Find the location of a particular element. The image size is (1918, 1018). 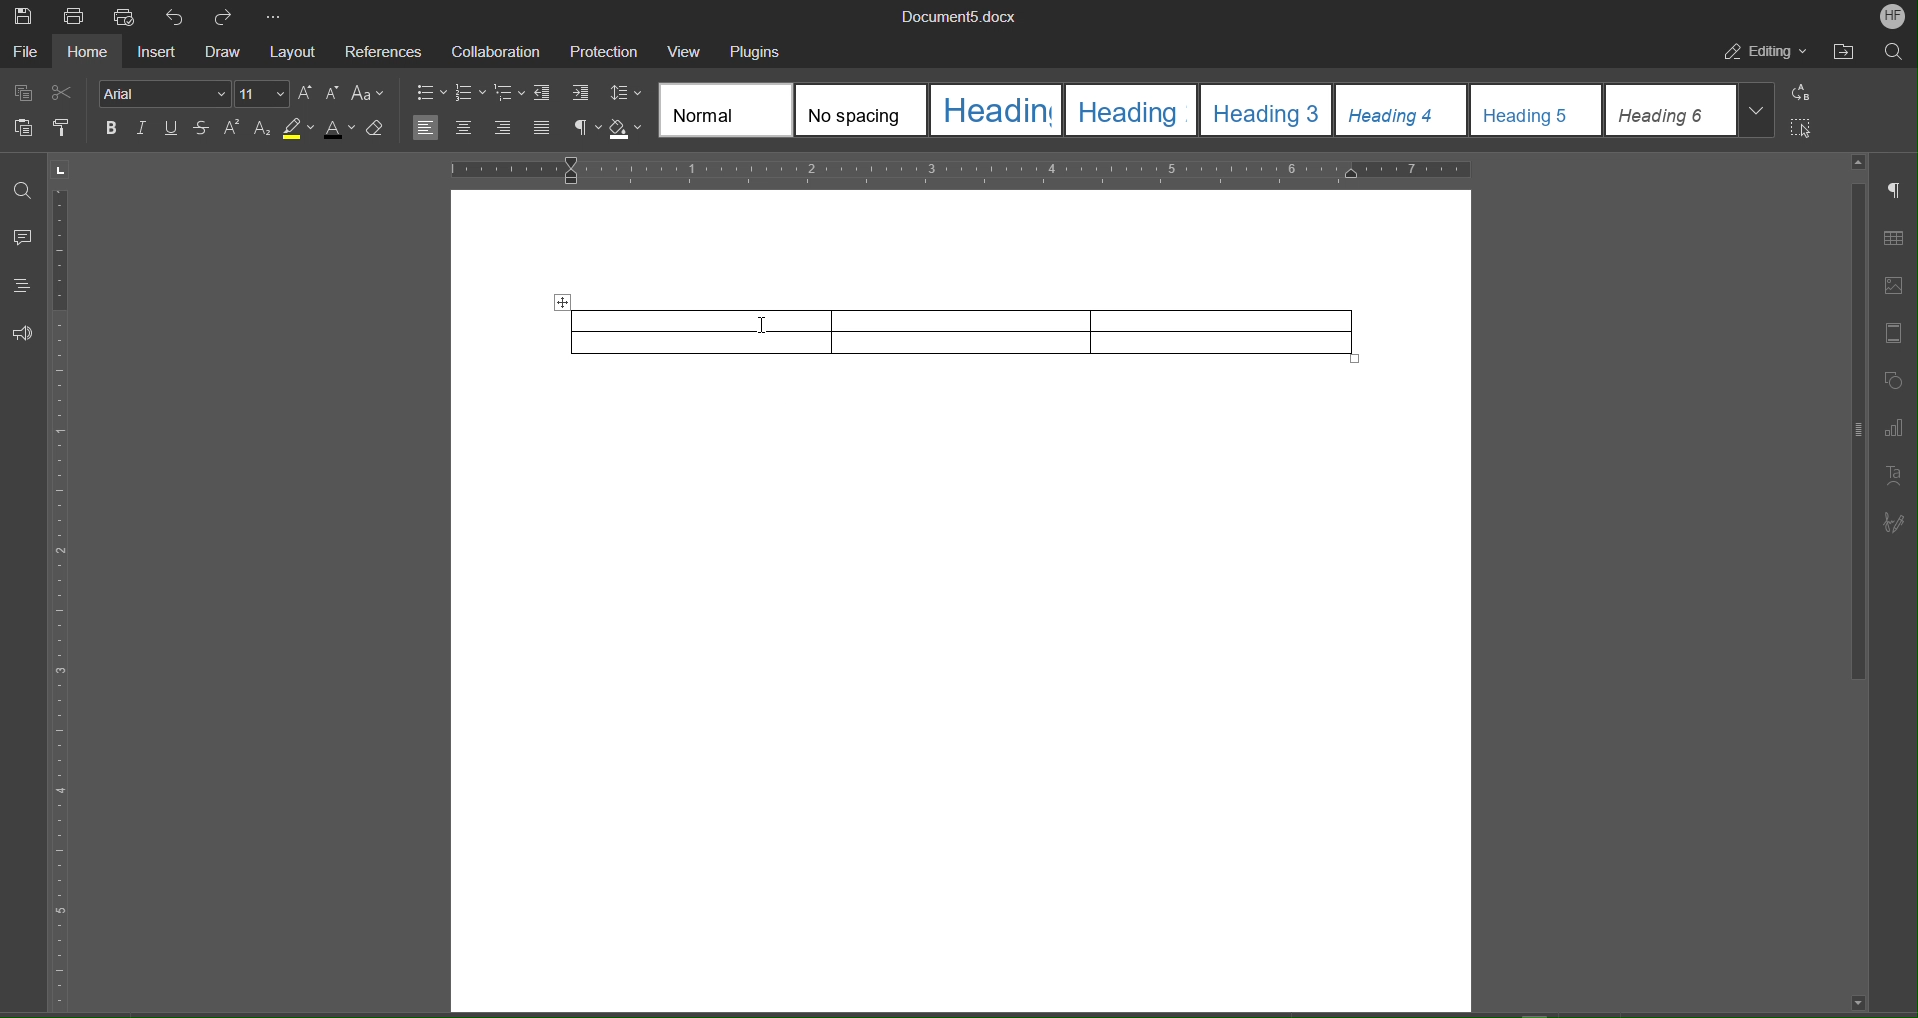

File is located at coordinates (25, 55).